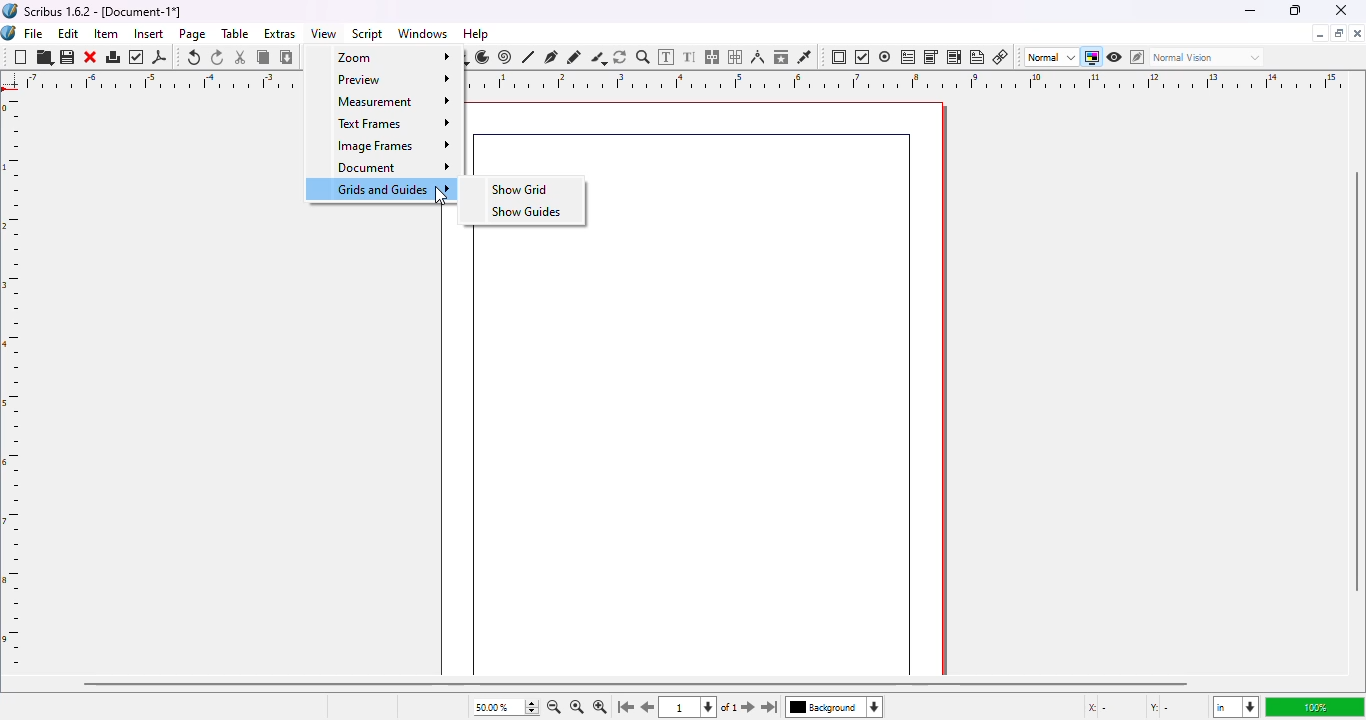 Image resolution: width=1366 pixels, height=720 pixels. Describe the element at coordinates (324, 33) in the screenshot. I see `view` at that location.